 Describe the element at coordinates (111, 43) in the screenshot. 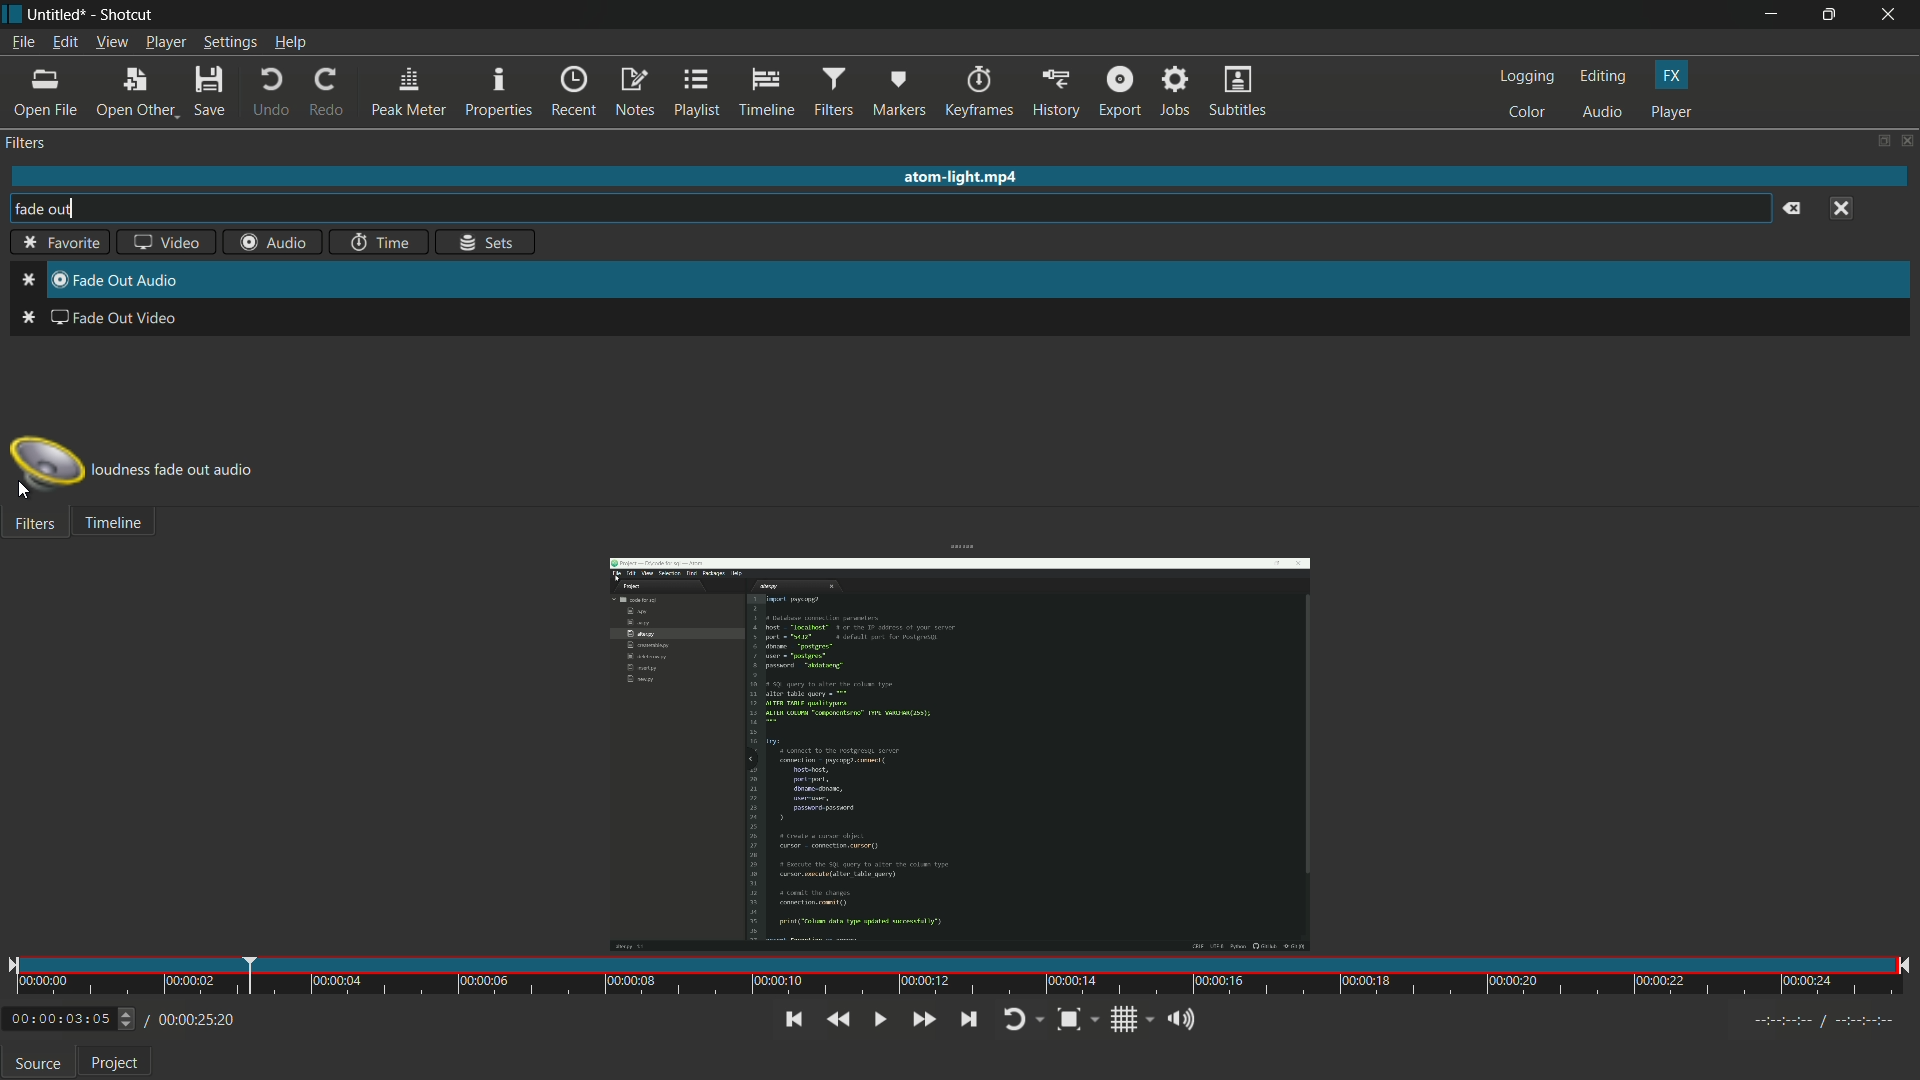

I see `view menu` at that location.